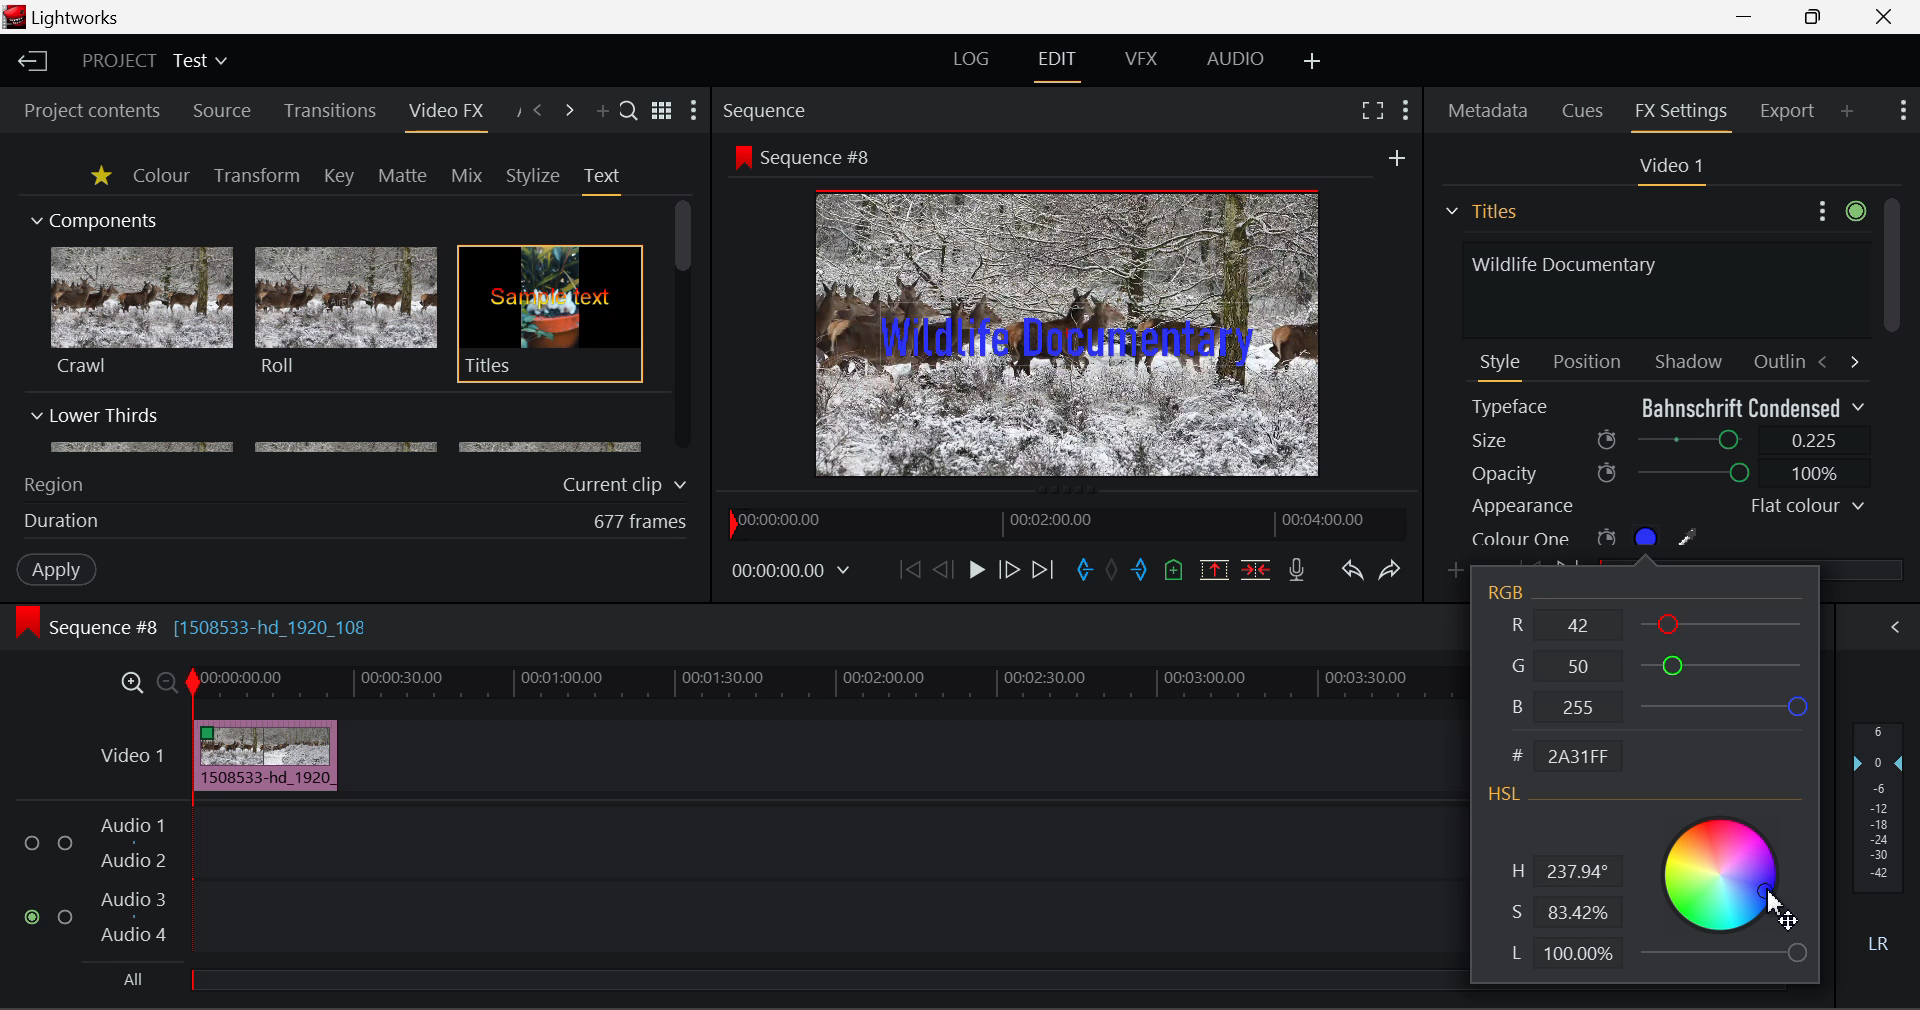 This screenshot has height=1010, width=1920. Describe the element at coordinates (764, 109) in the screenshot. I see `Sequence` at that location.